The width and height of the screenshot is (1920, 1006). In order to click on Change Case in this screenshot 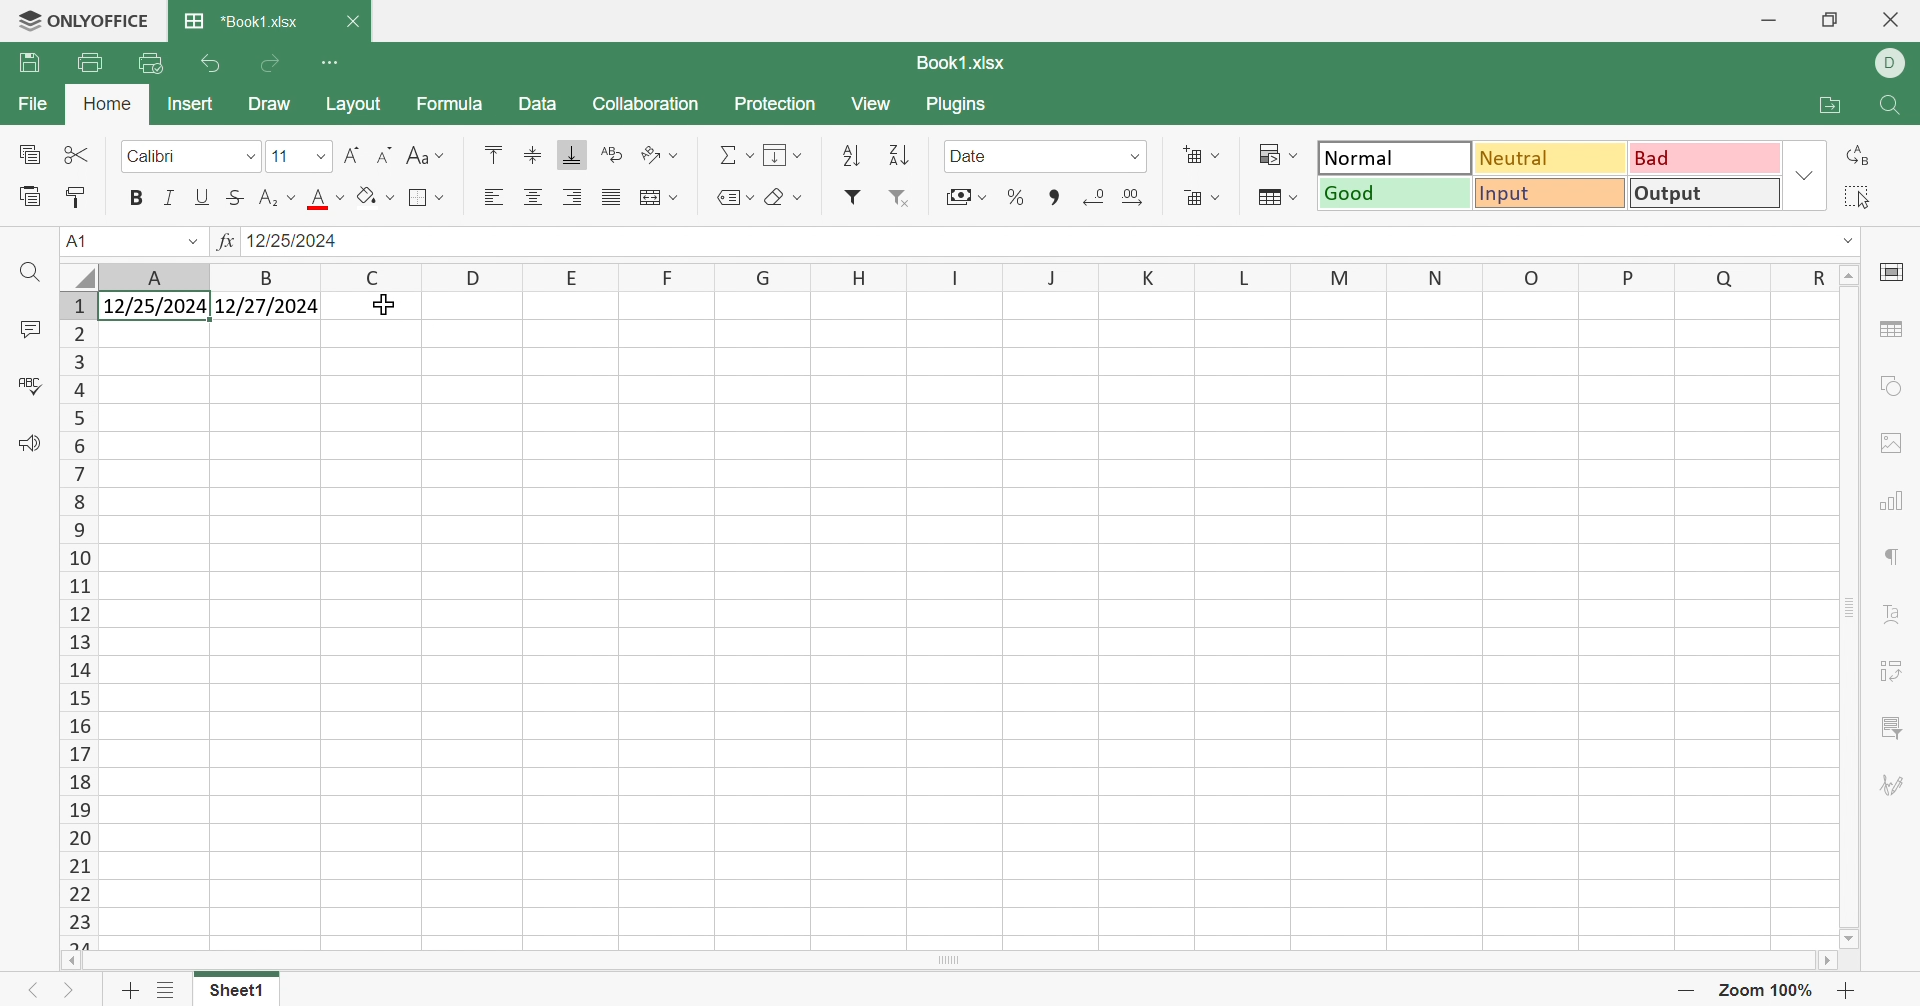, I will do `click(427, 157)`.